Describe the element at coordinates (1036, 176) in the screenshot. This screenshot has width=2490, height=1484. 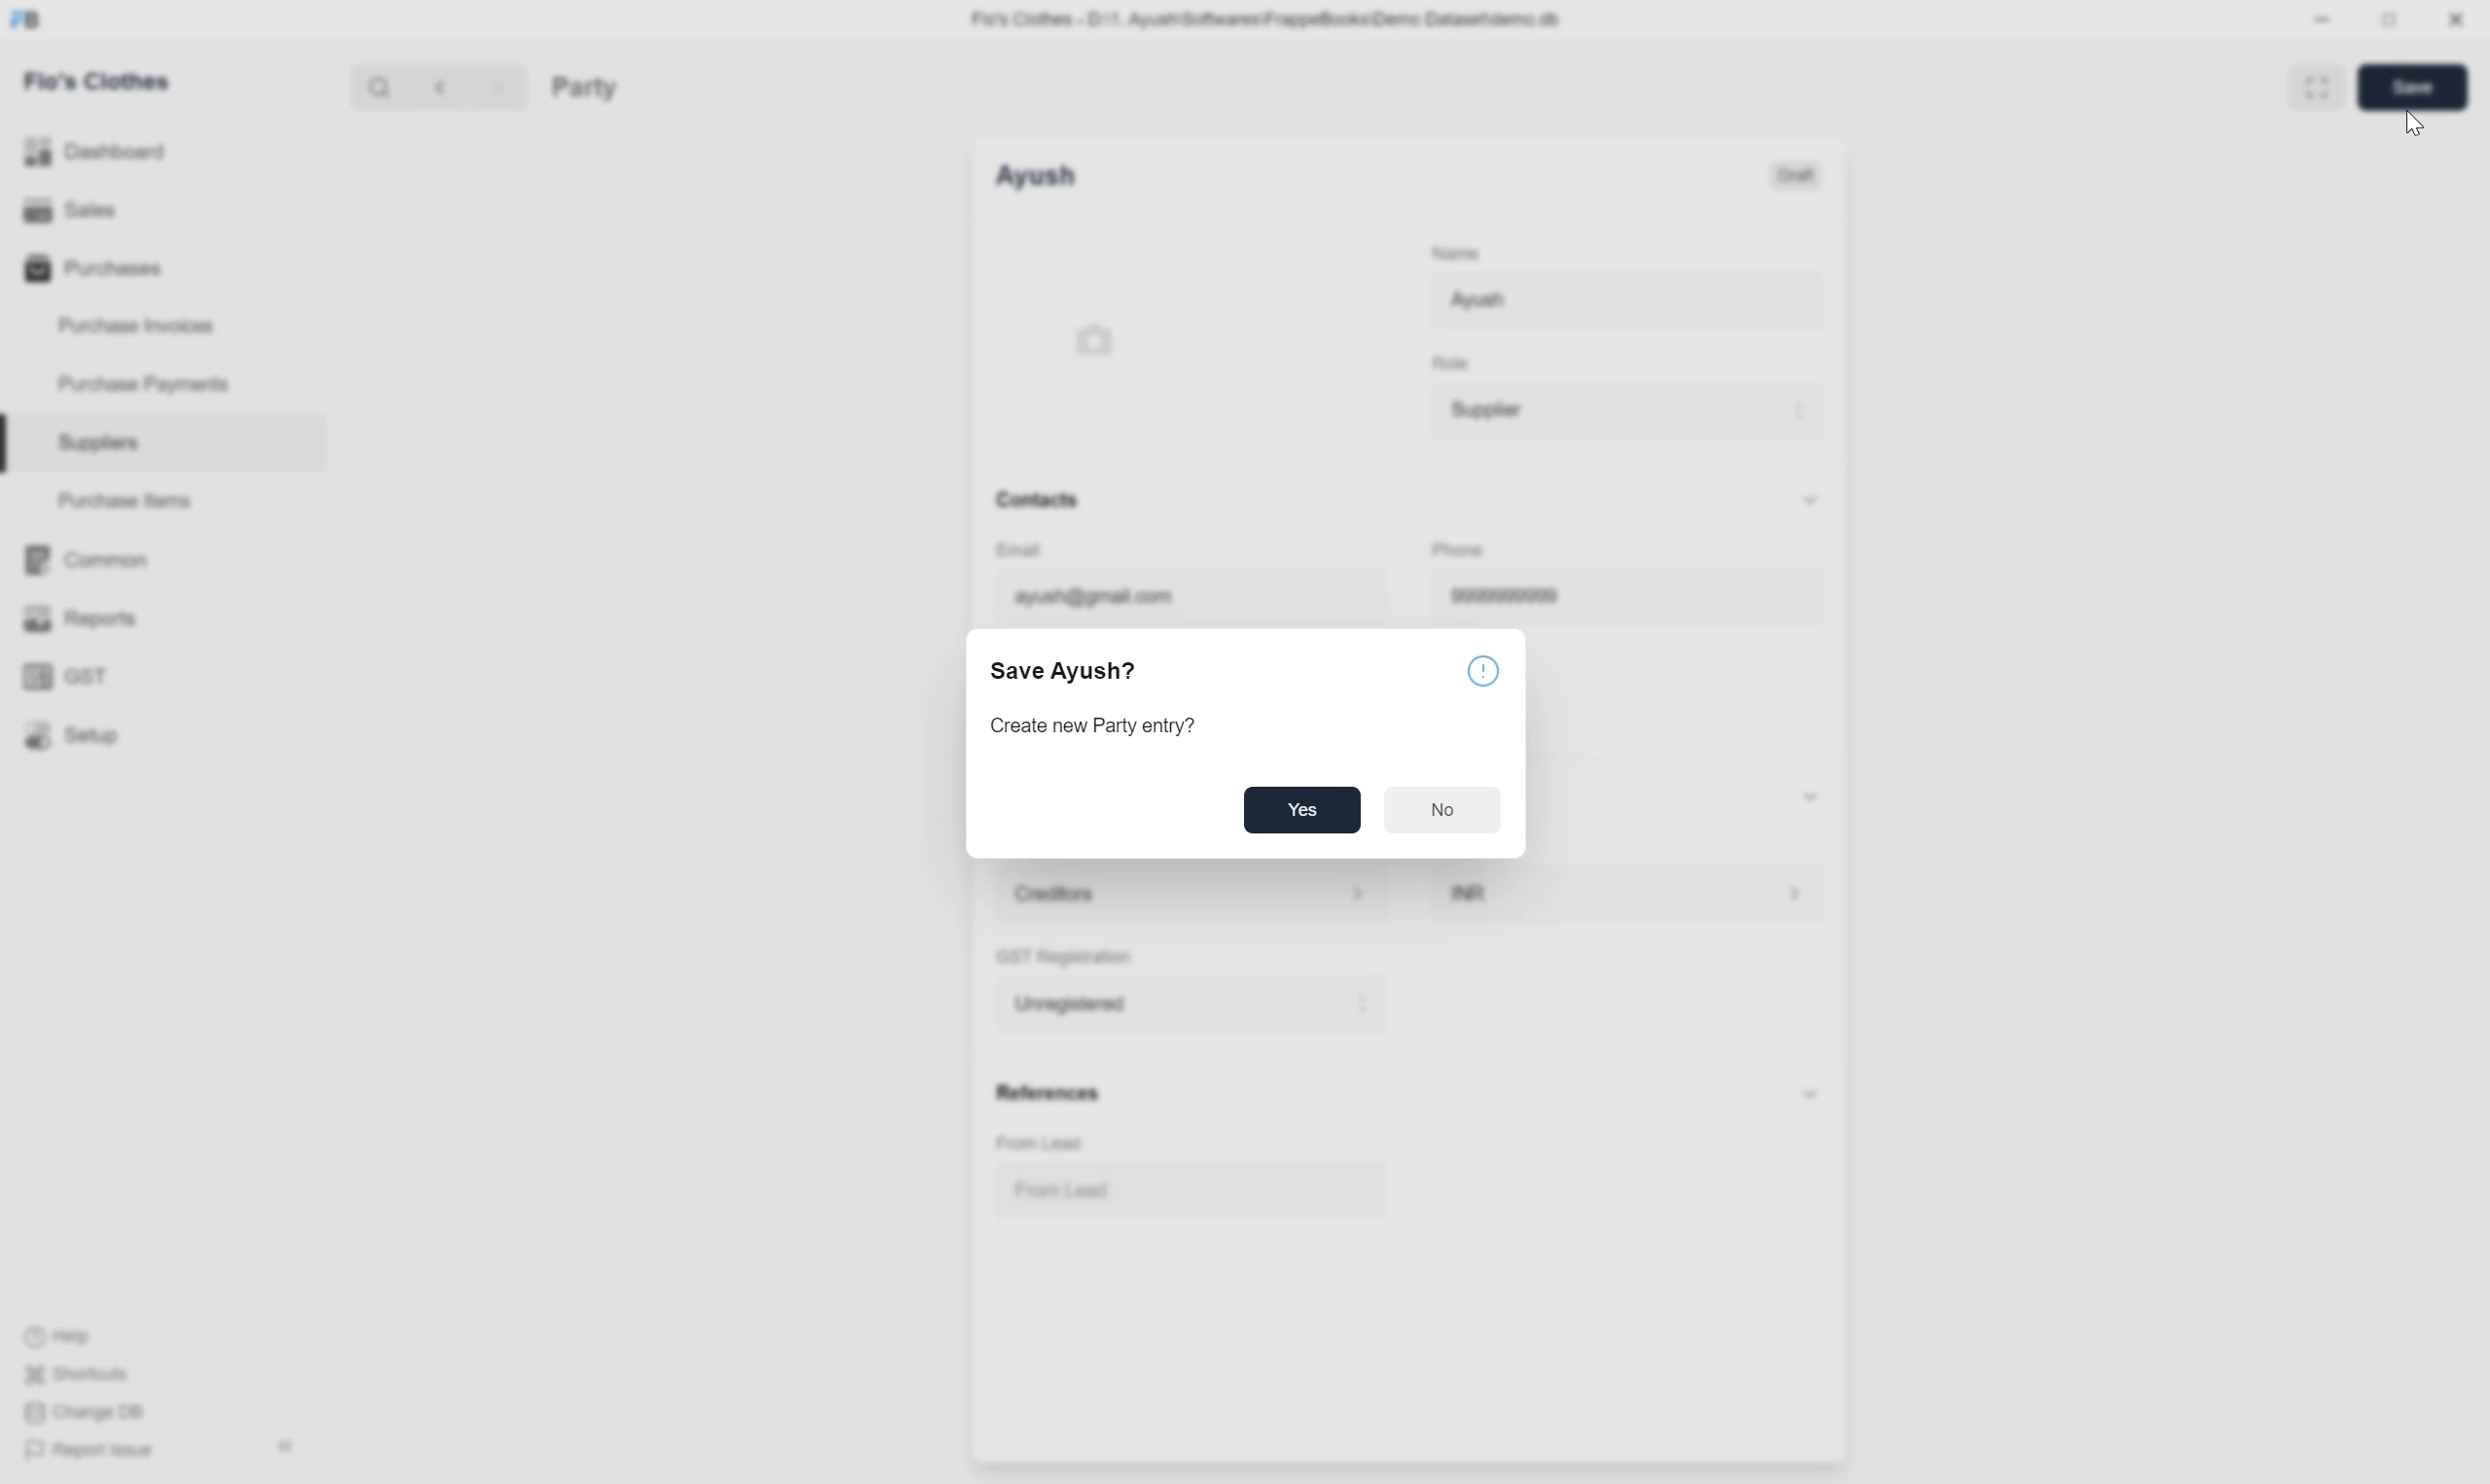
I see `Ayush` at that location.